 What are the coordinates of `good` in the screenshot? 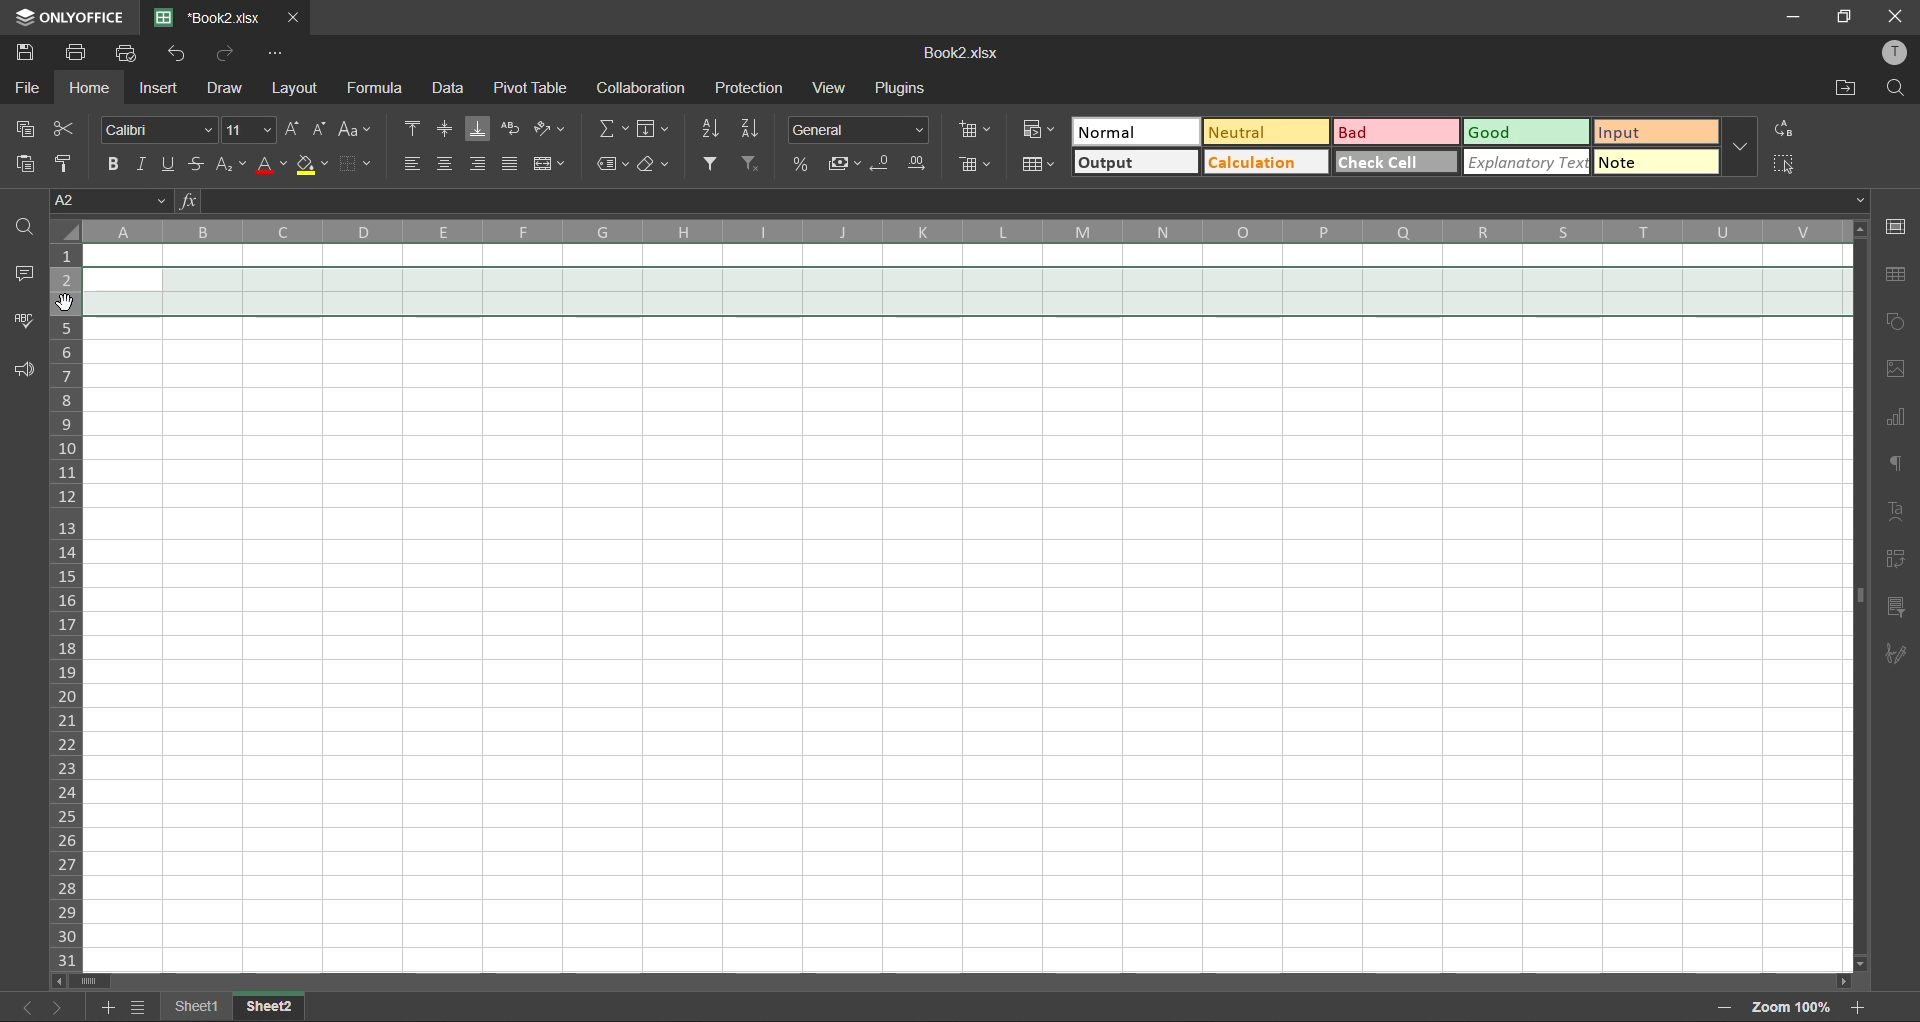 It's located at (1529, 131).